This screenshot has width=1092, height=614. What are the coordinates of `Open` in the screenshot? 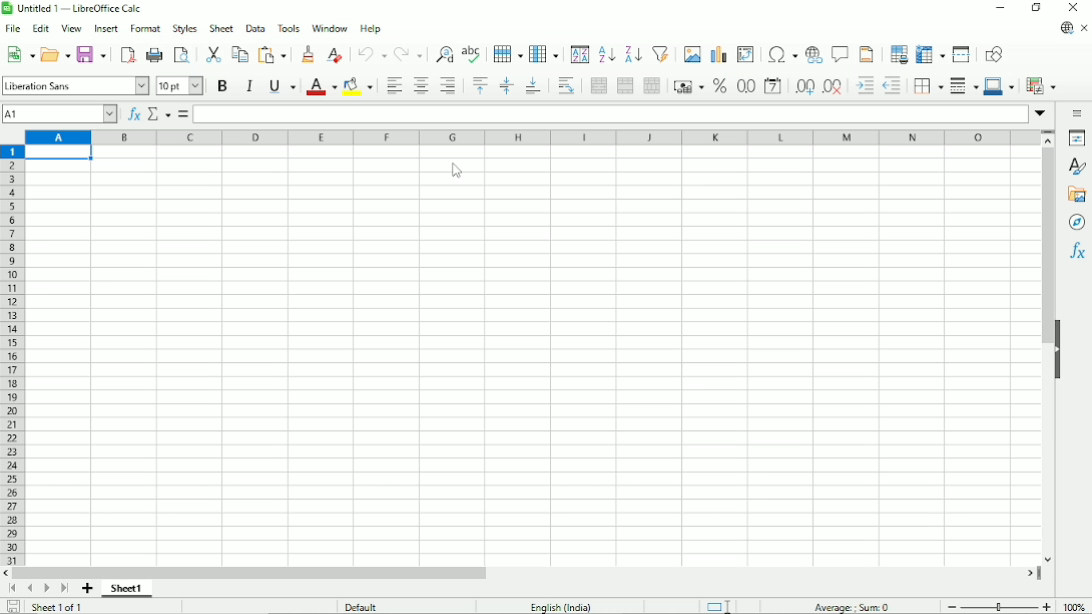 It's located at (55, 54).